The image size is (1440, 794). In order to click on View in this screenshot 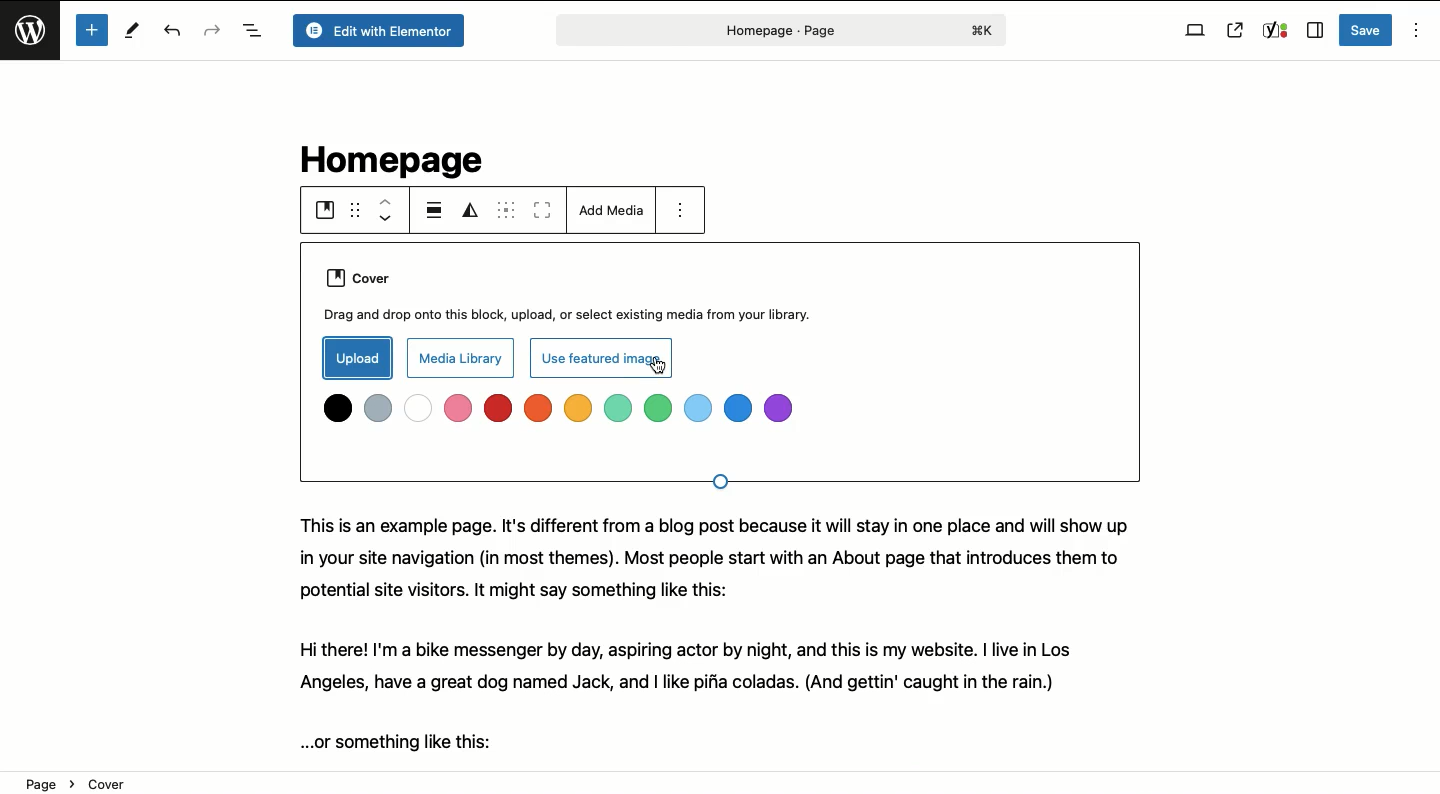, I will do `click(1195, 31)`.